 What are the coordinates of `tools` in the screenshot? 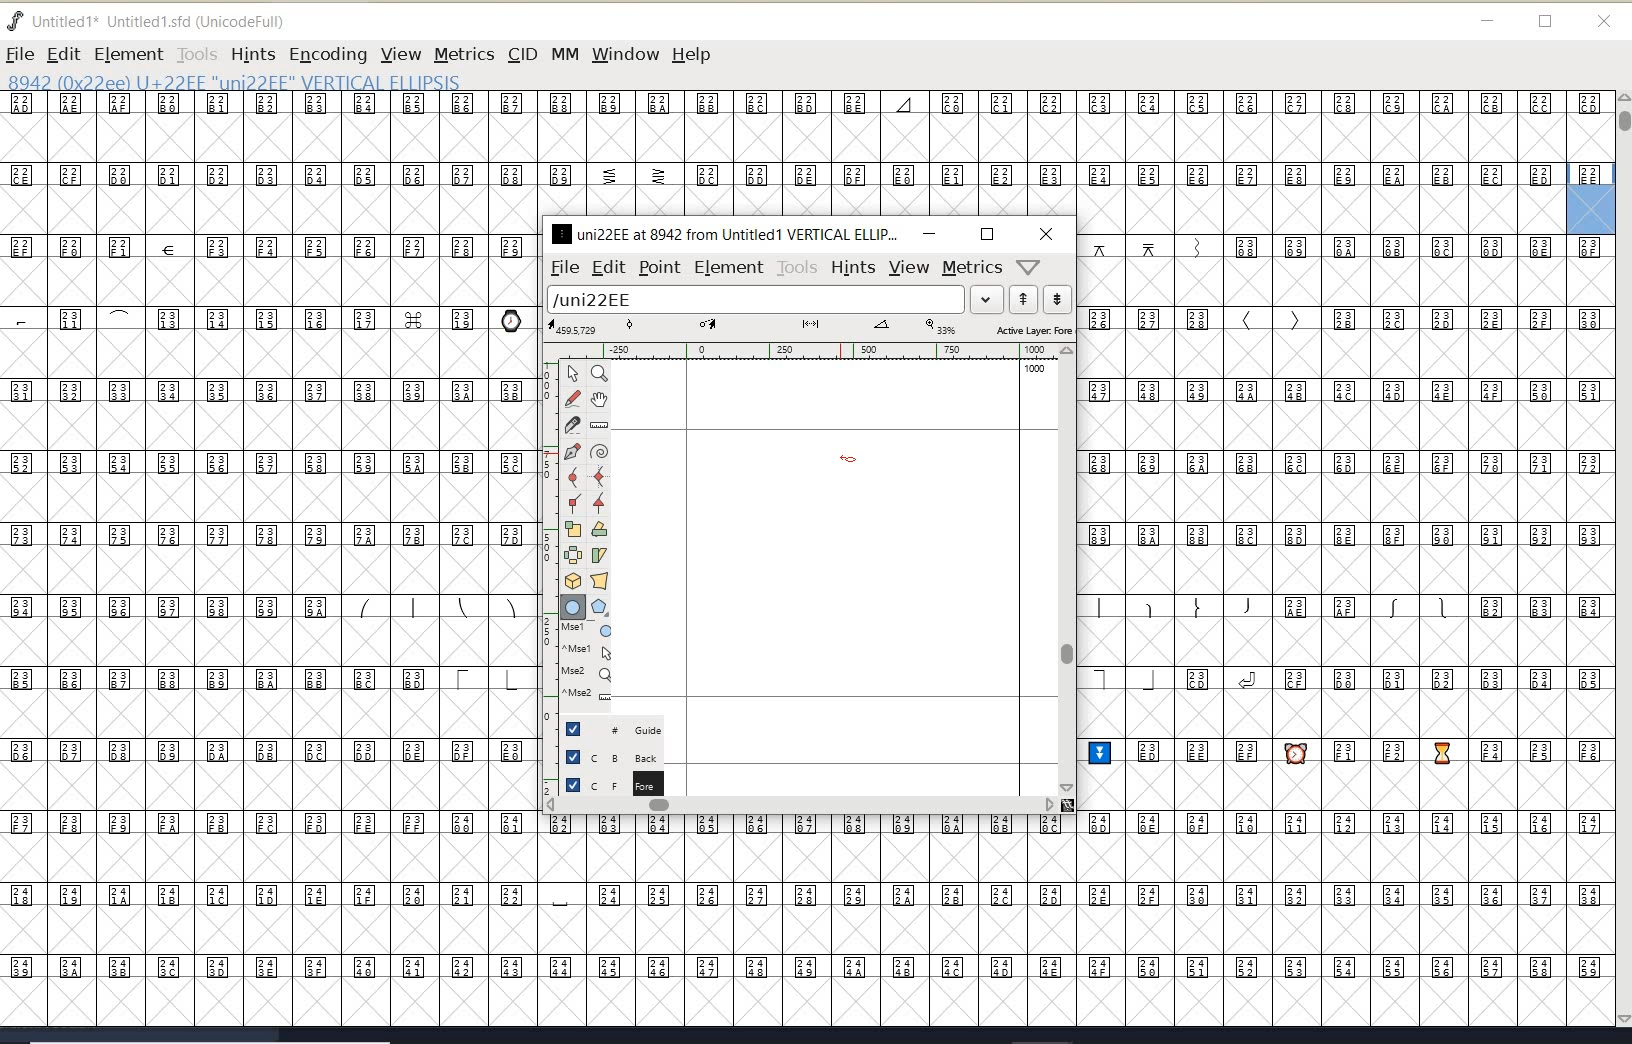 It's located at (798, 268).